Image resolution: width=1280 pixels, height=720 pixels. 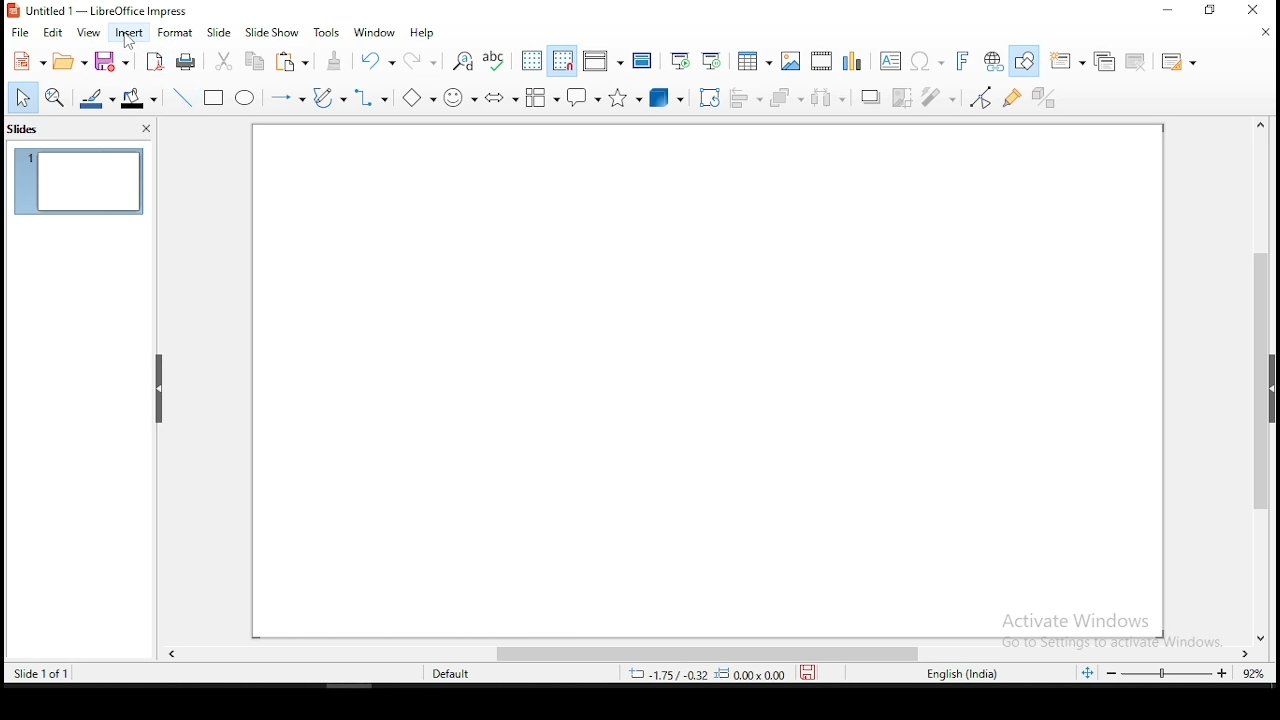 What do you see at coordinates (1103, 61) in the screenshot?
I see `duplicate slide` at bounding box center [1103, 61].